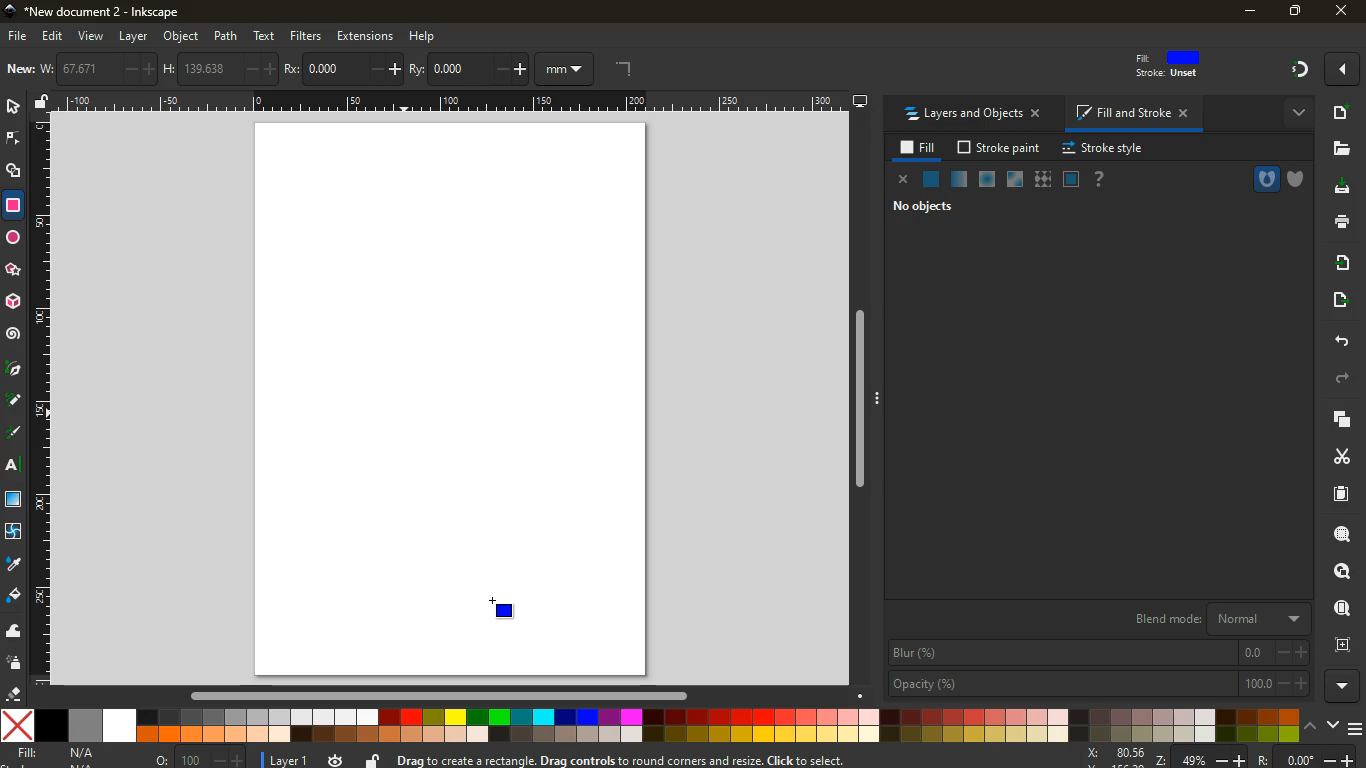 Image resolution: width=1366 pixels, height=768 pixels. I want to click on No objects, so click(923, 210).